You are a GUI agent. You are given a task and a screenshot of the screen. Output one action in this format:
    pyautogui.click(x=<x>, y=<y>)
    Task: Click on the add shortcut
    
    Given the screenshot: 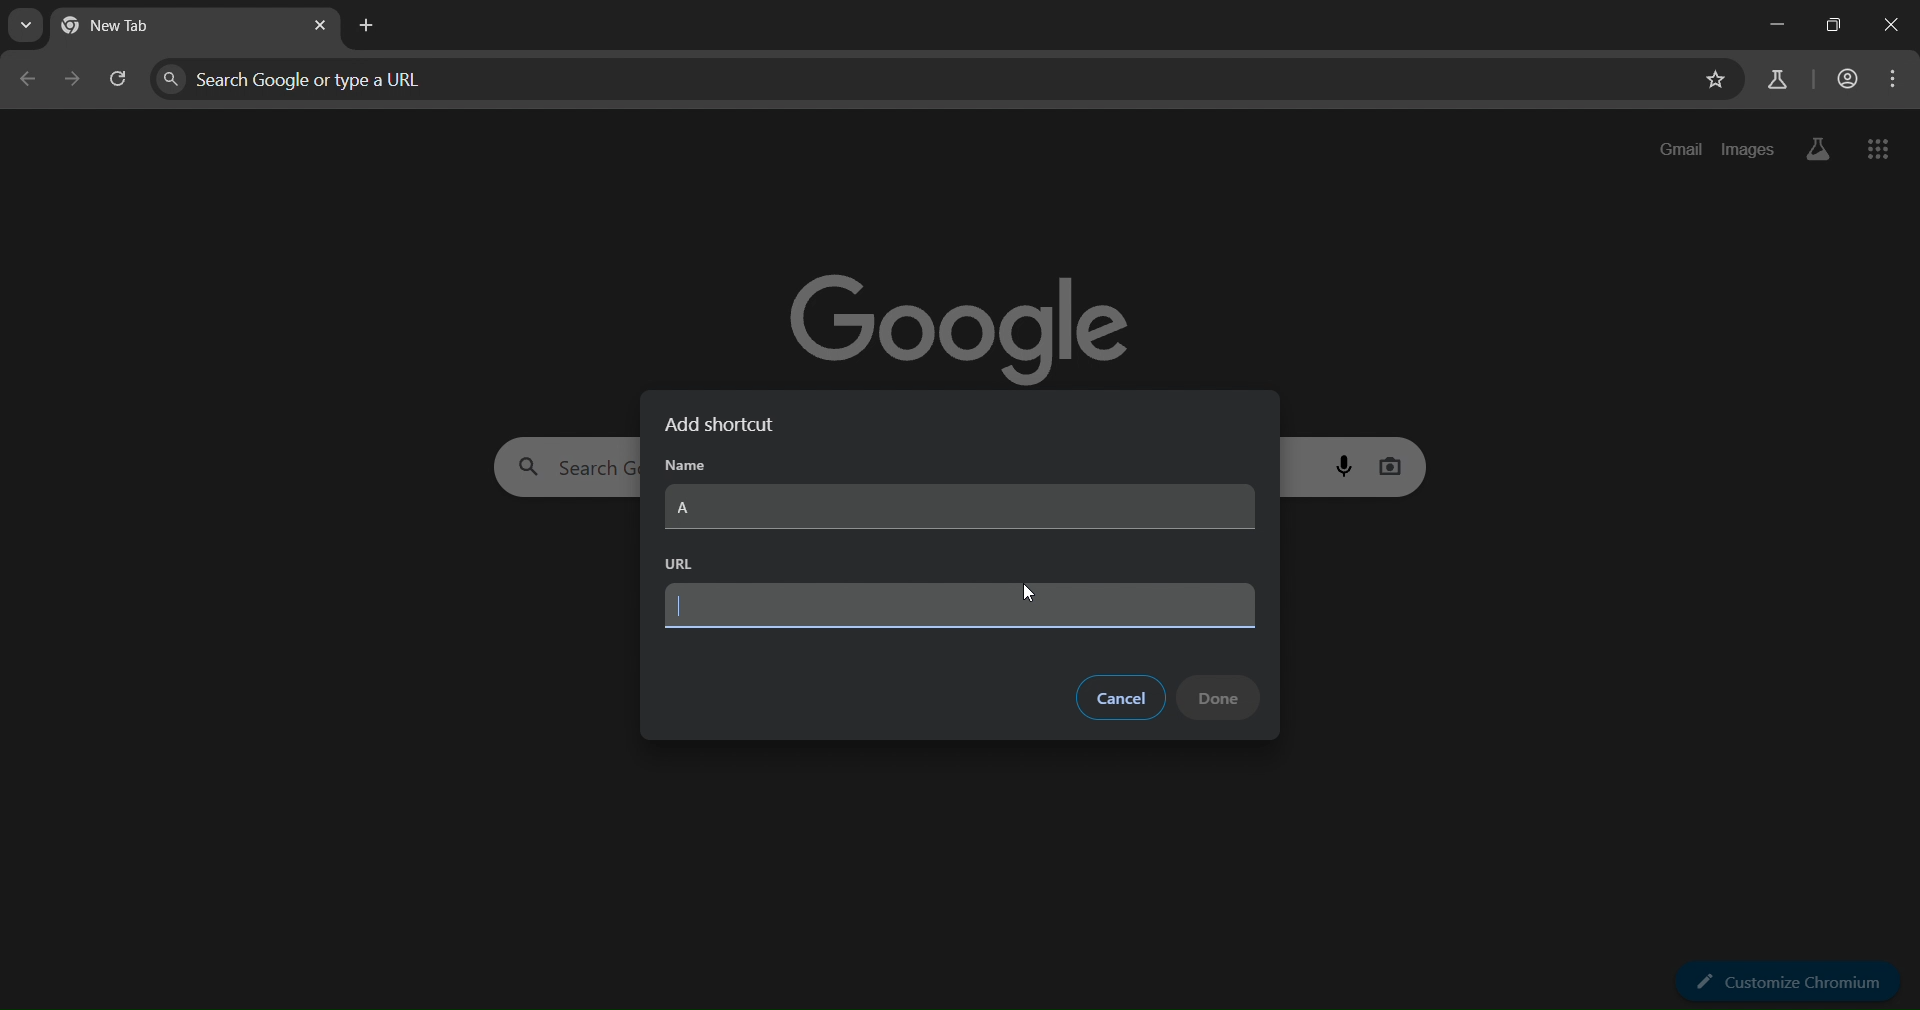 What is the action you would take?
    pyautogui.click(x=729, y=425)
    